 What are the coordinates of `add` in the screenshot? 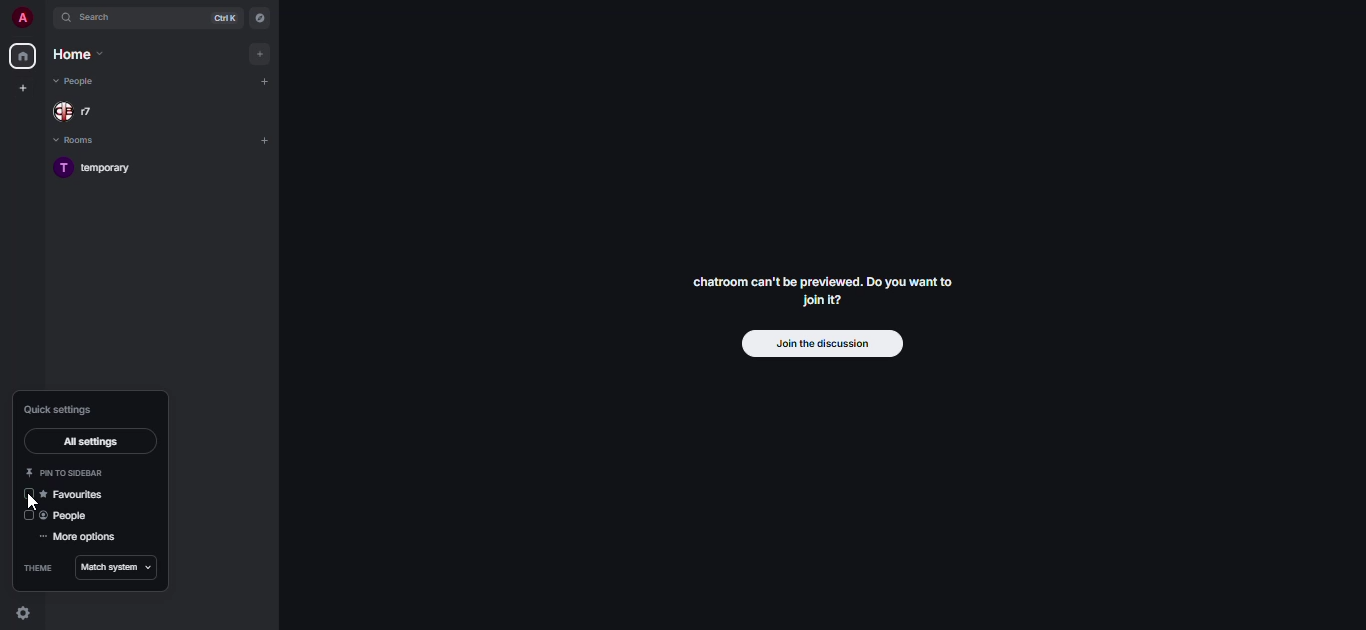 It's located at (265, 82).